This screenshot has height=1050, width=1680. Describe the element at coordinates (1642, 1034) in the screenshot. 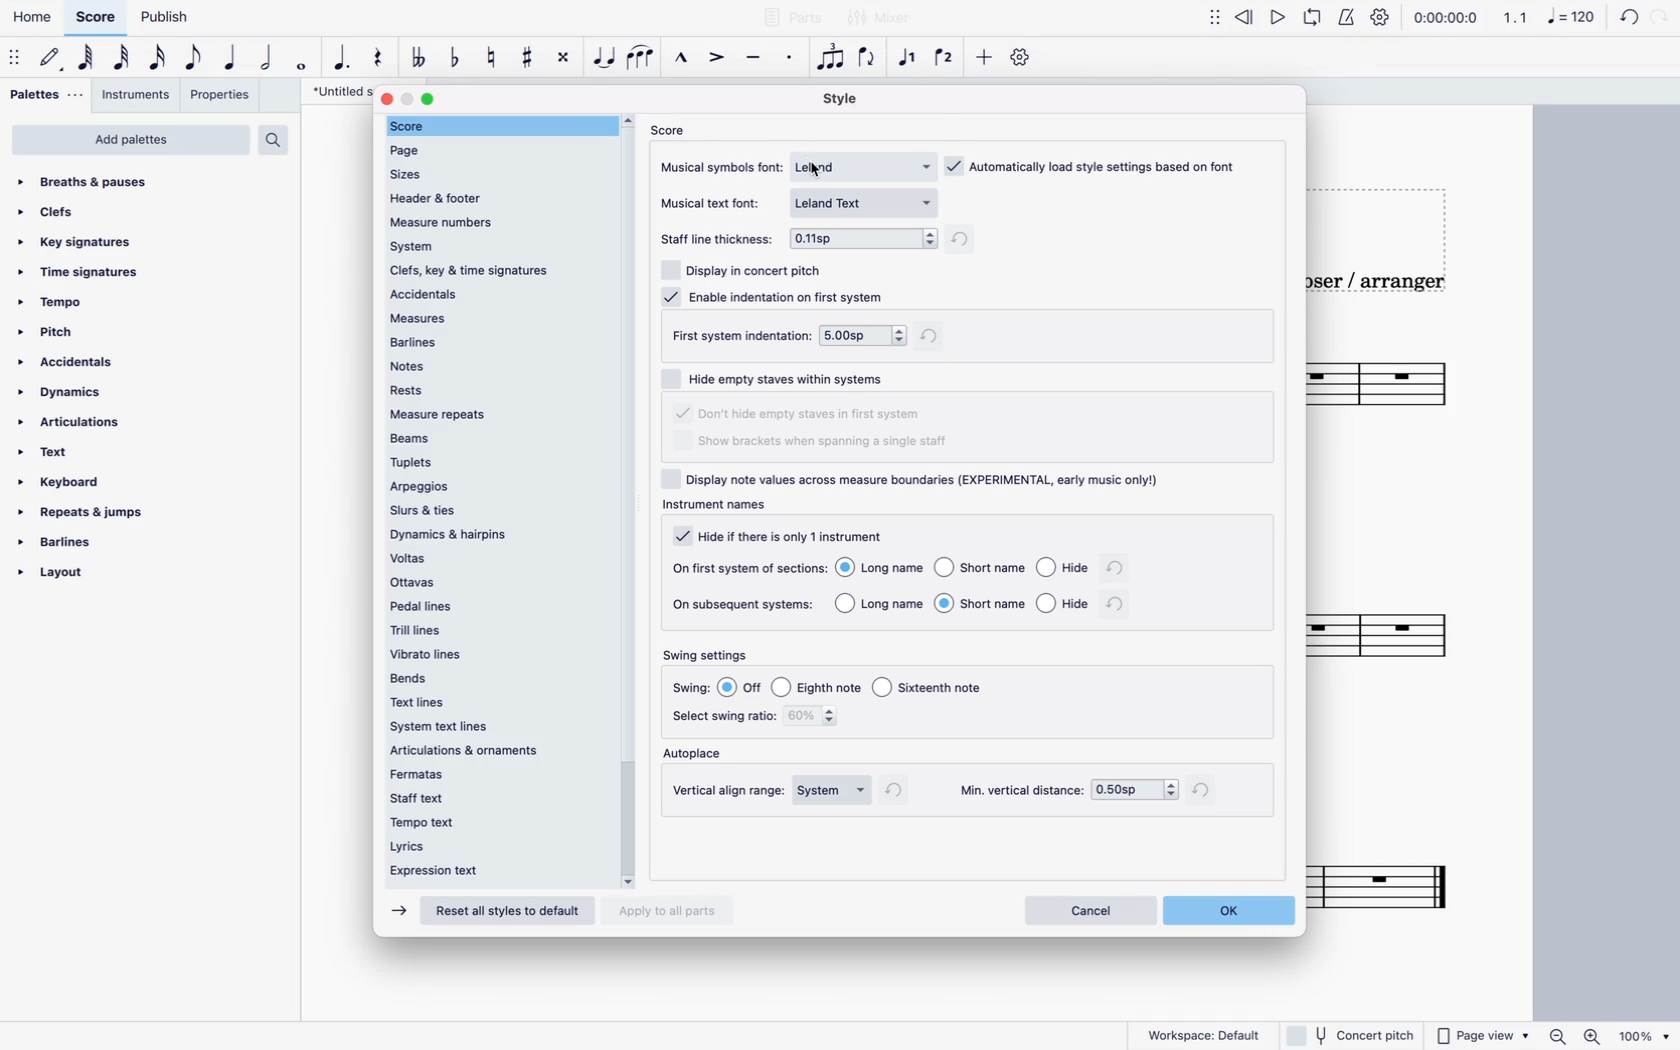

I see `100%` at that location.